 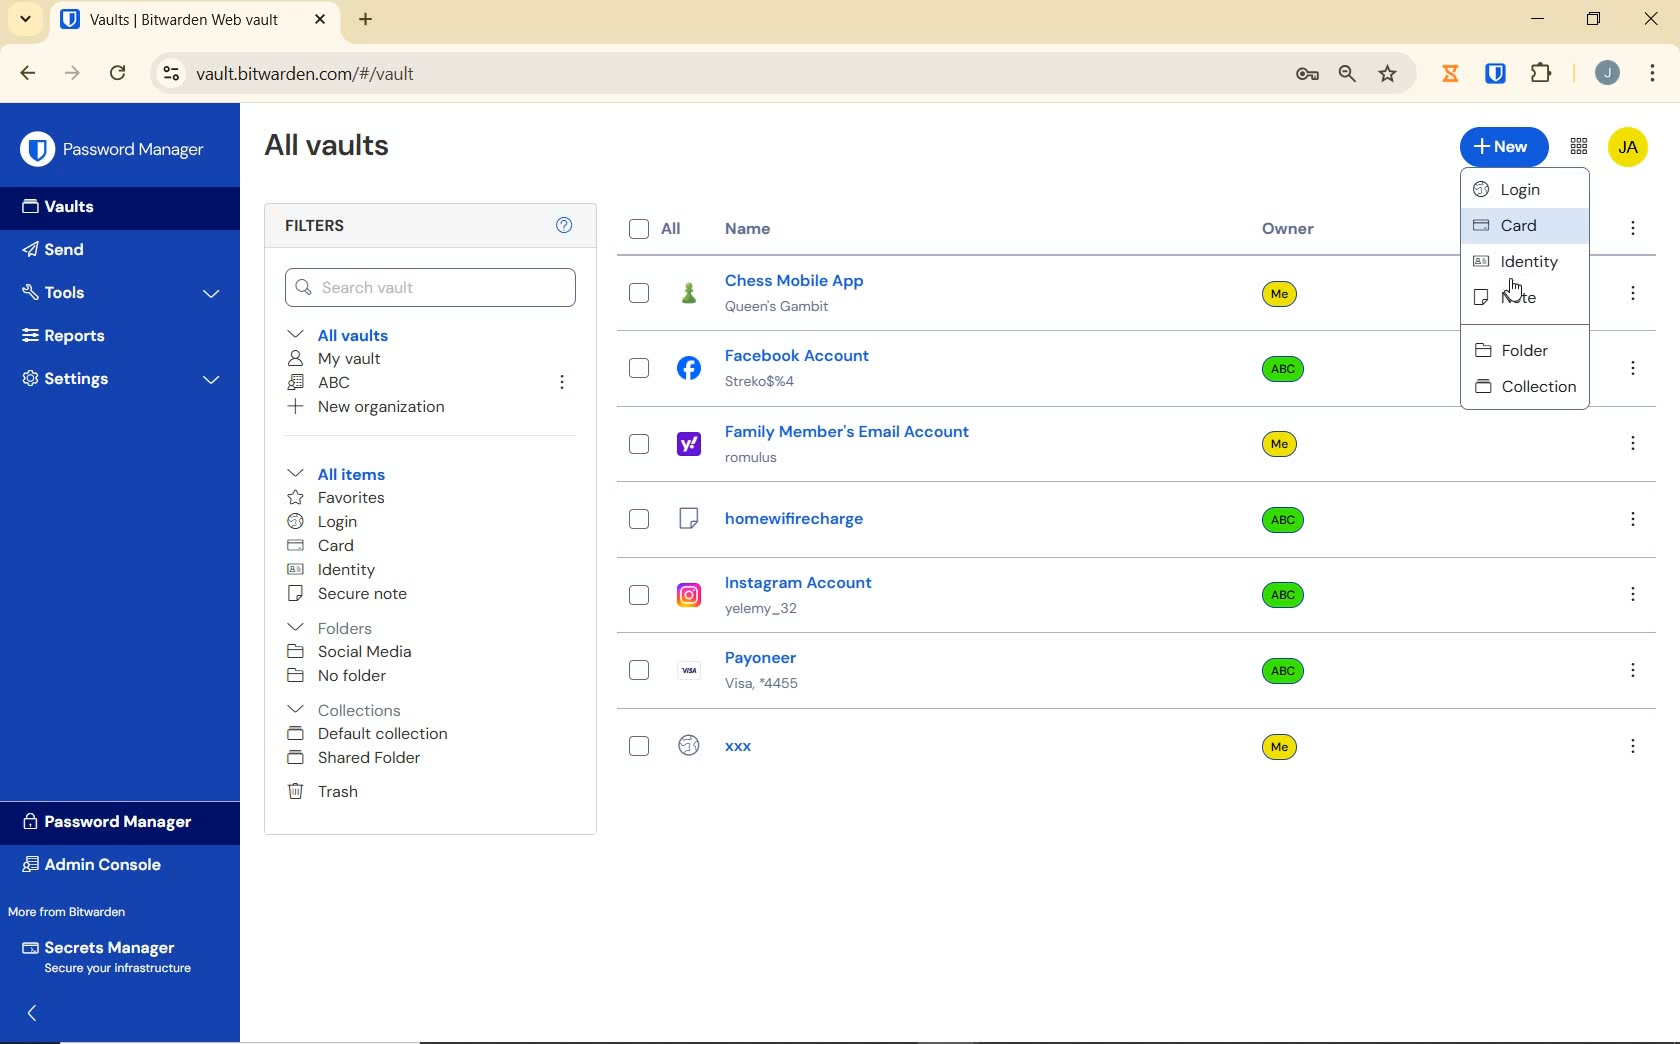 What do you see at coordinates (1525, 386) in the screenshot?
I see `collection` at bounding box center [1525, 386].